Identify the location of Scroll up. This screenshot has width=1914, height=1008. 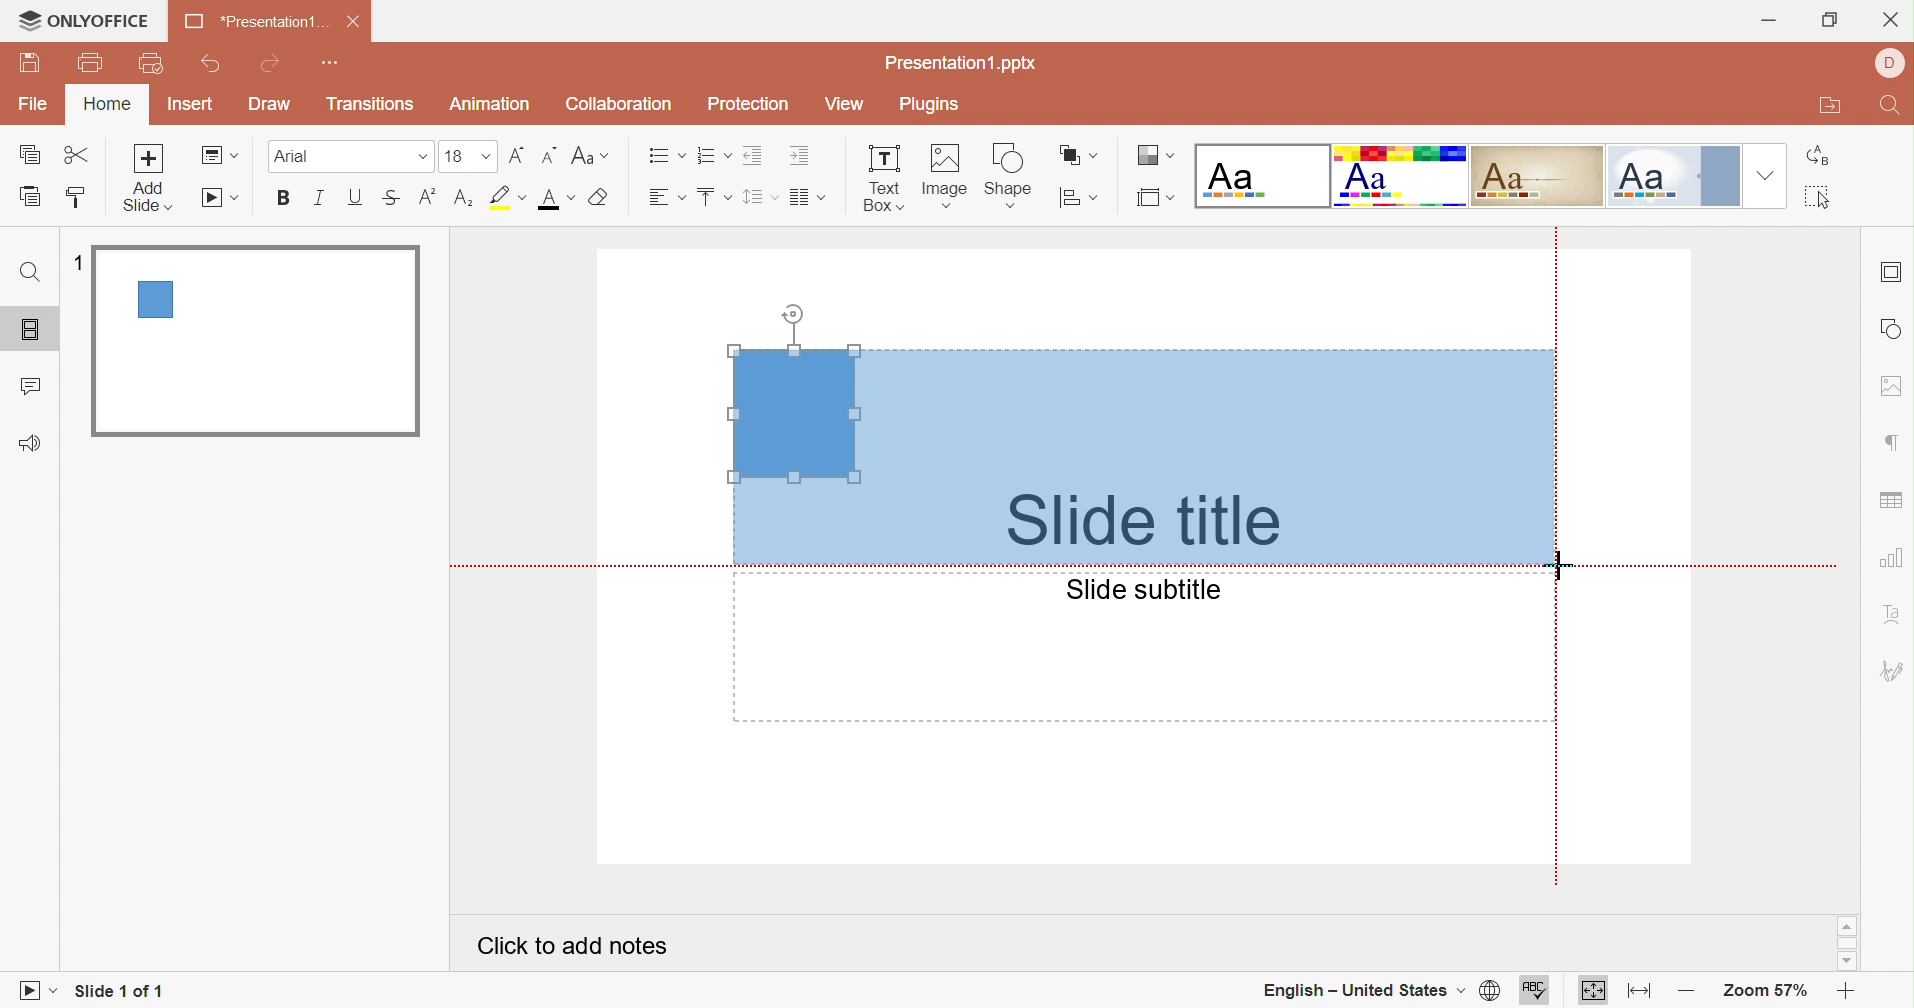
(1844, 925).